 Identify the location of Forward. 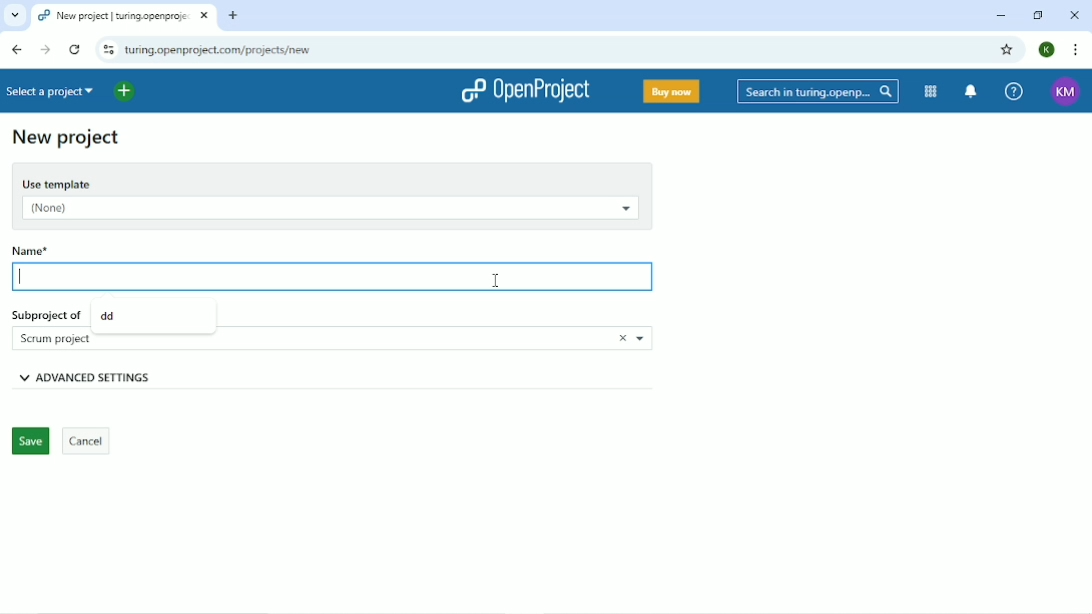
(46, 50).